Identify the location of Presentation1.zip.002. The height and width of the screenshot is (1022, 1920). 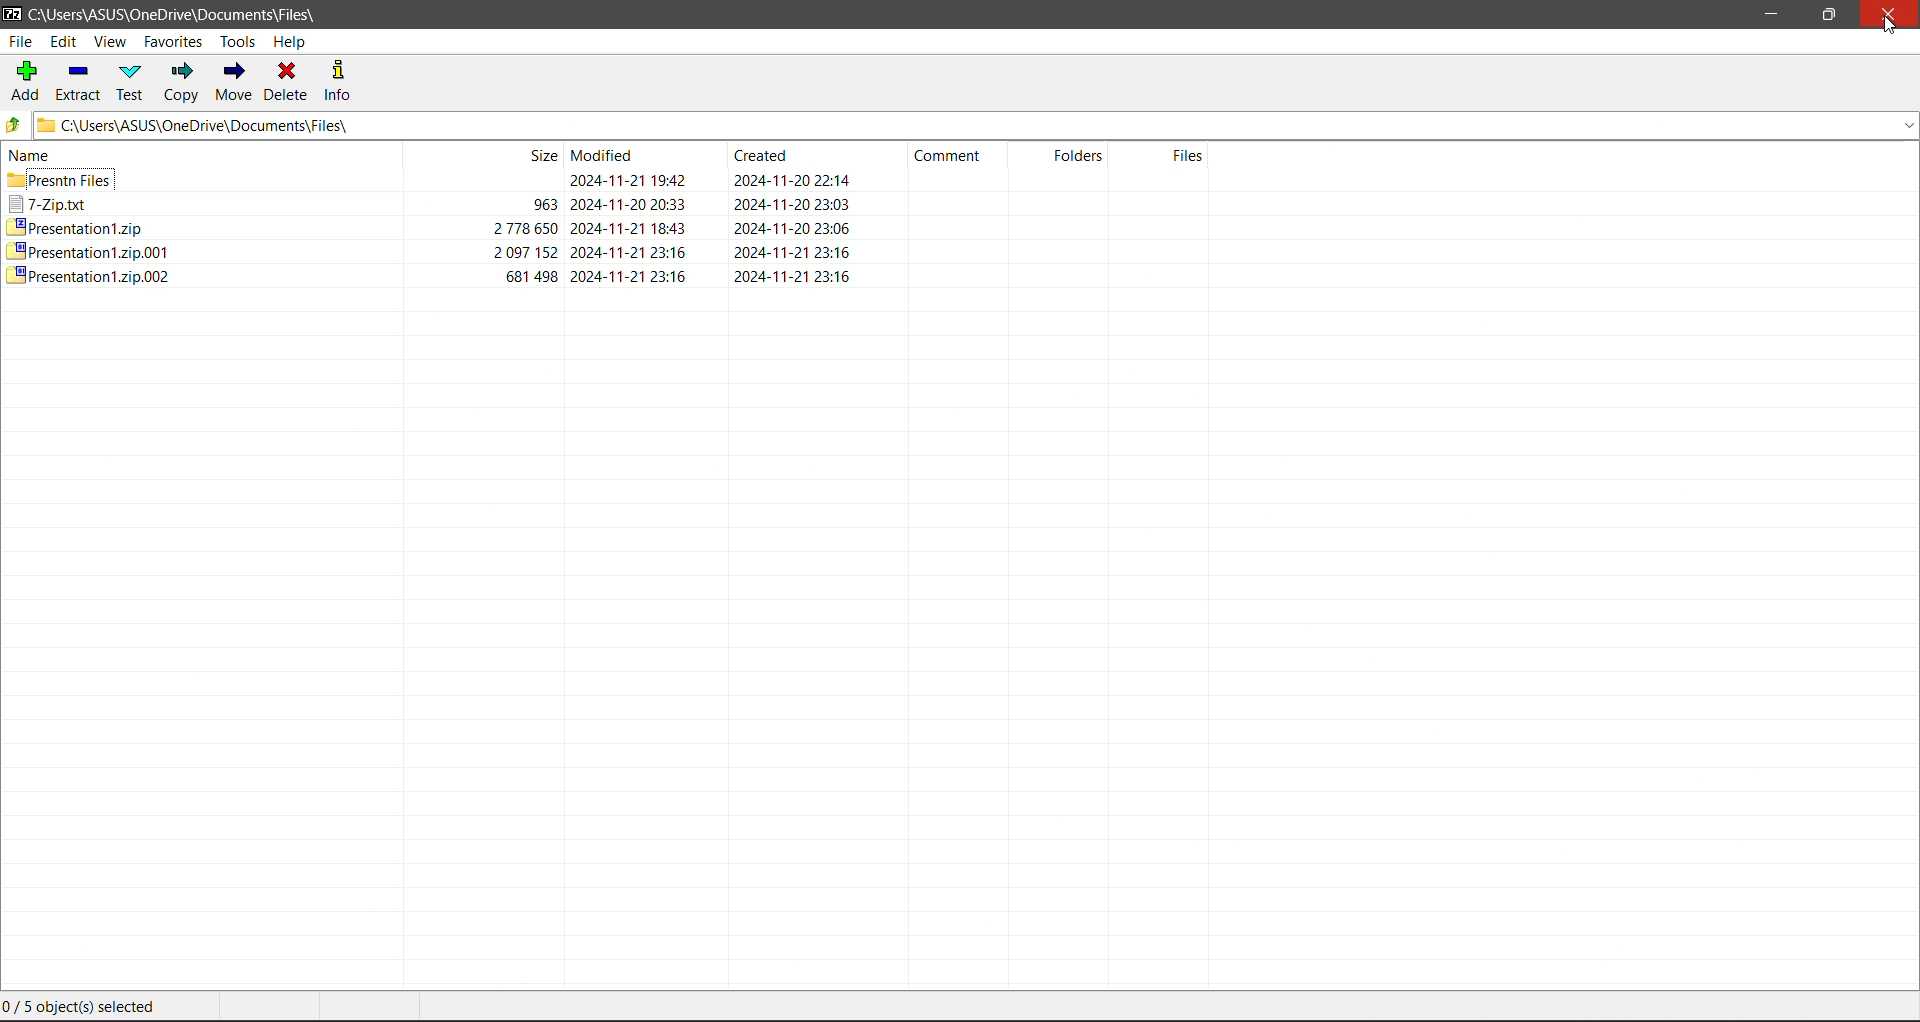
(88, 274).